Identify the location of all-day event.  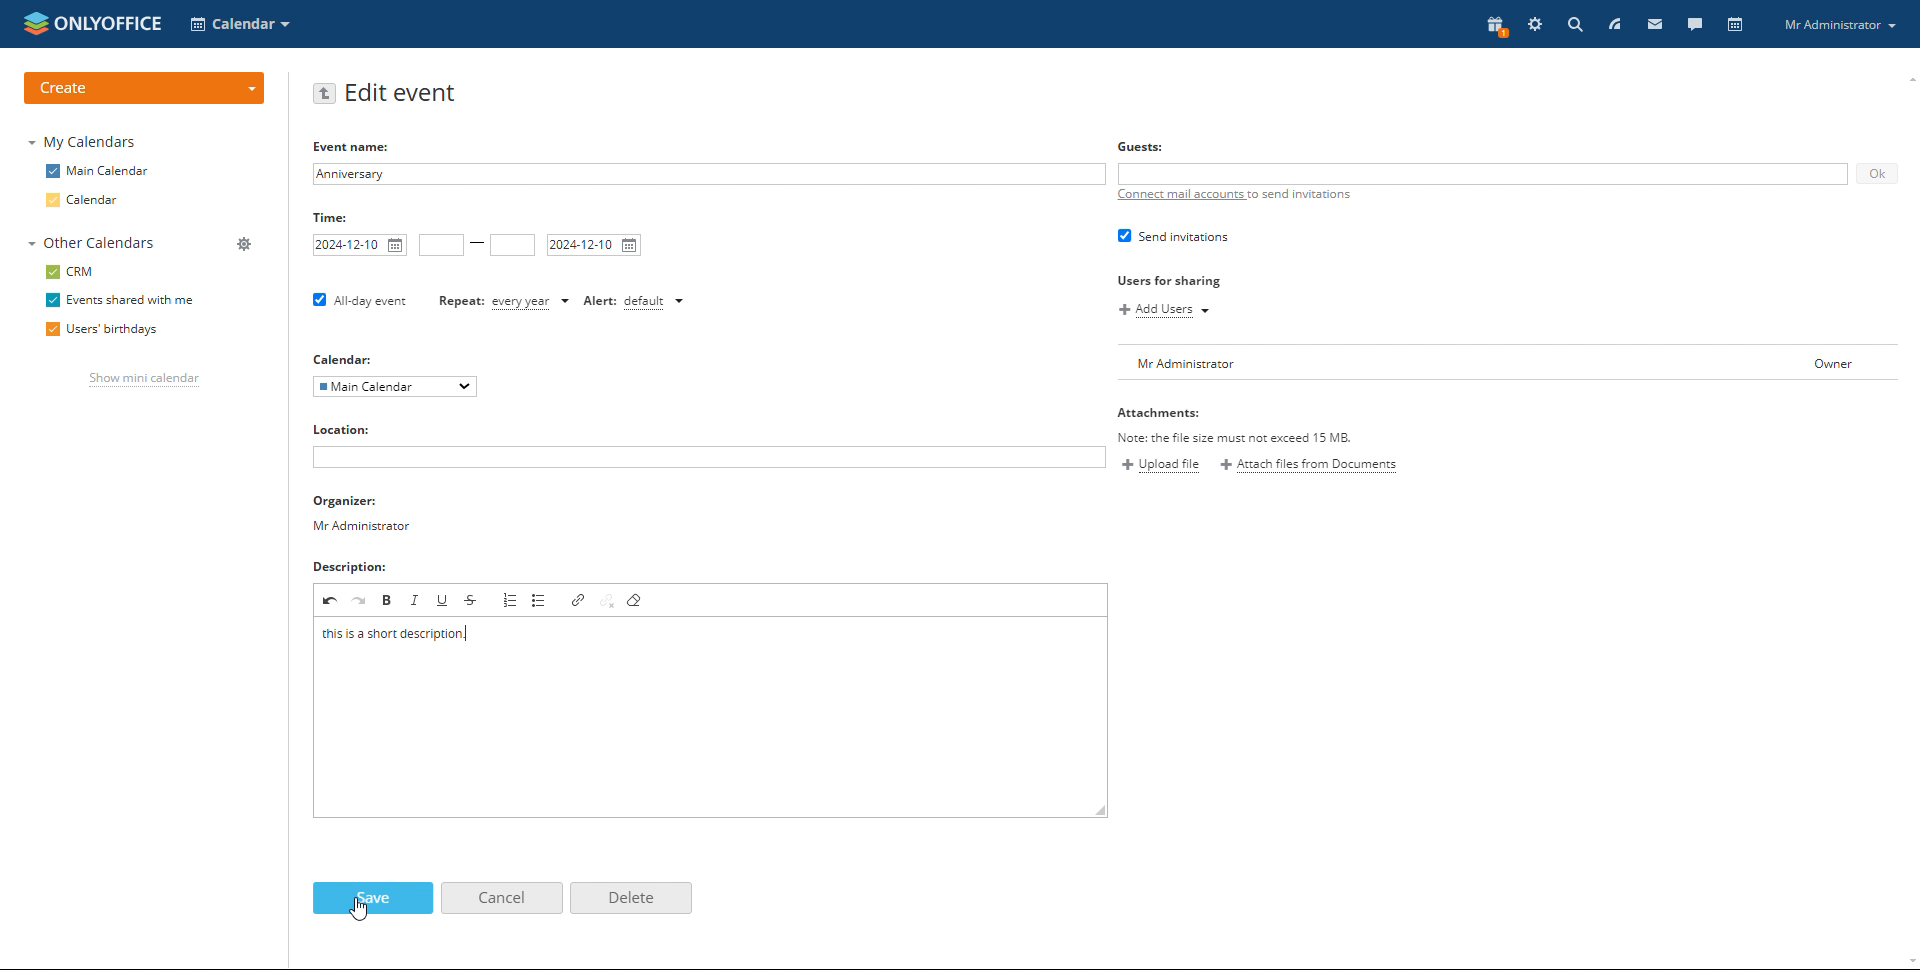
(360, 301).